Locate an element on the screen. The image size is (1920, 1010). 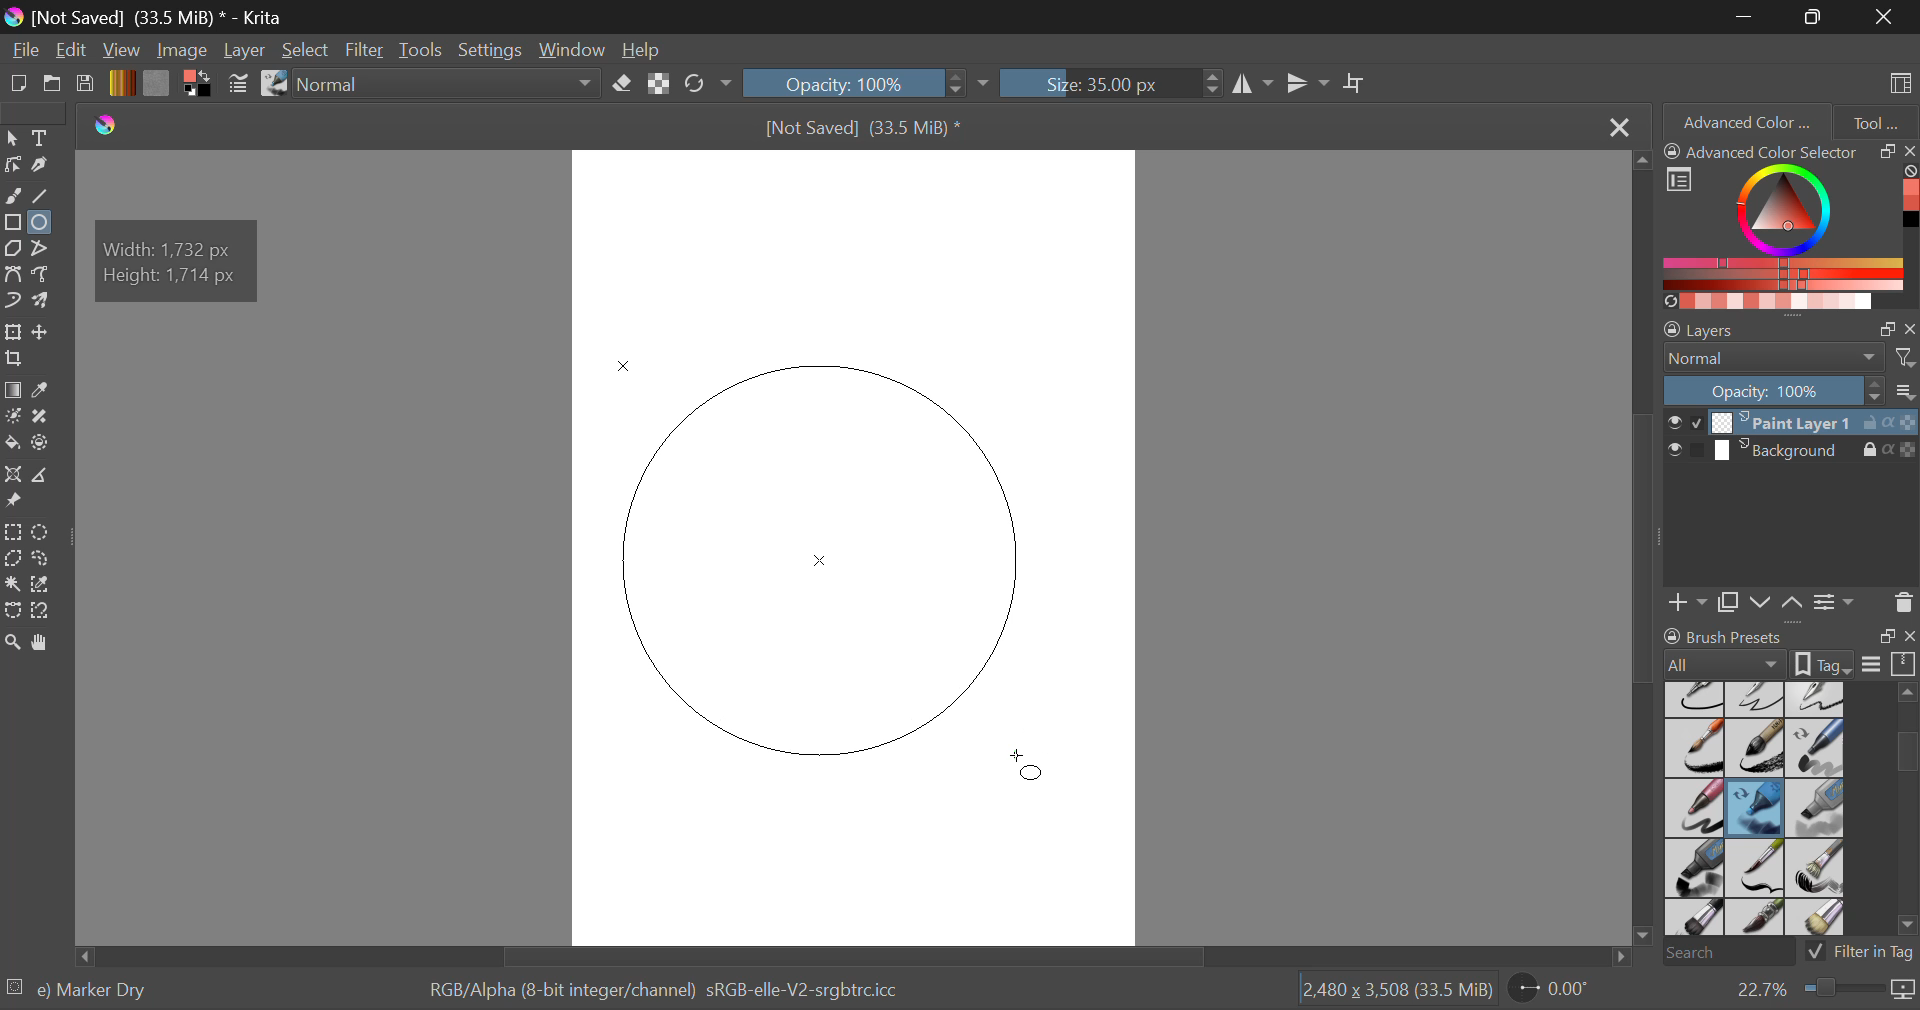
 is located at coordinates (73, 52).